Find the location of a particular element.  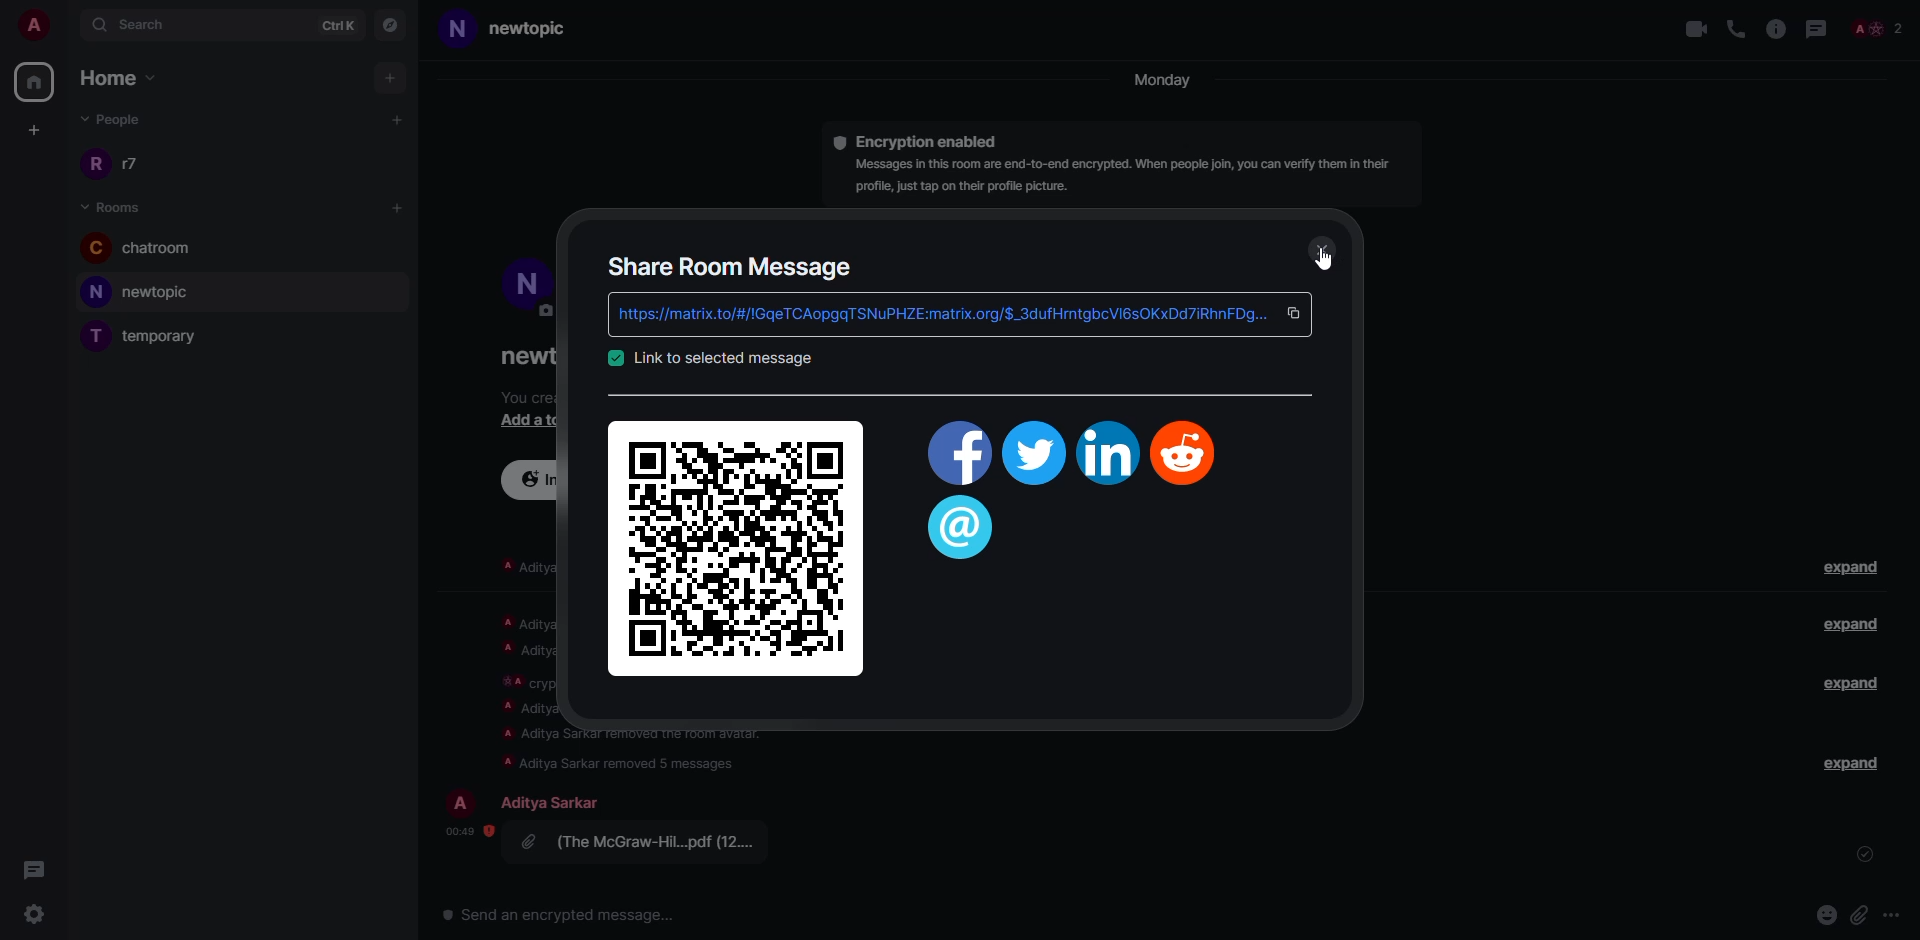

scroll bar is located at coordinates (1924, 600).